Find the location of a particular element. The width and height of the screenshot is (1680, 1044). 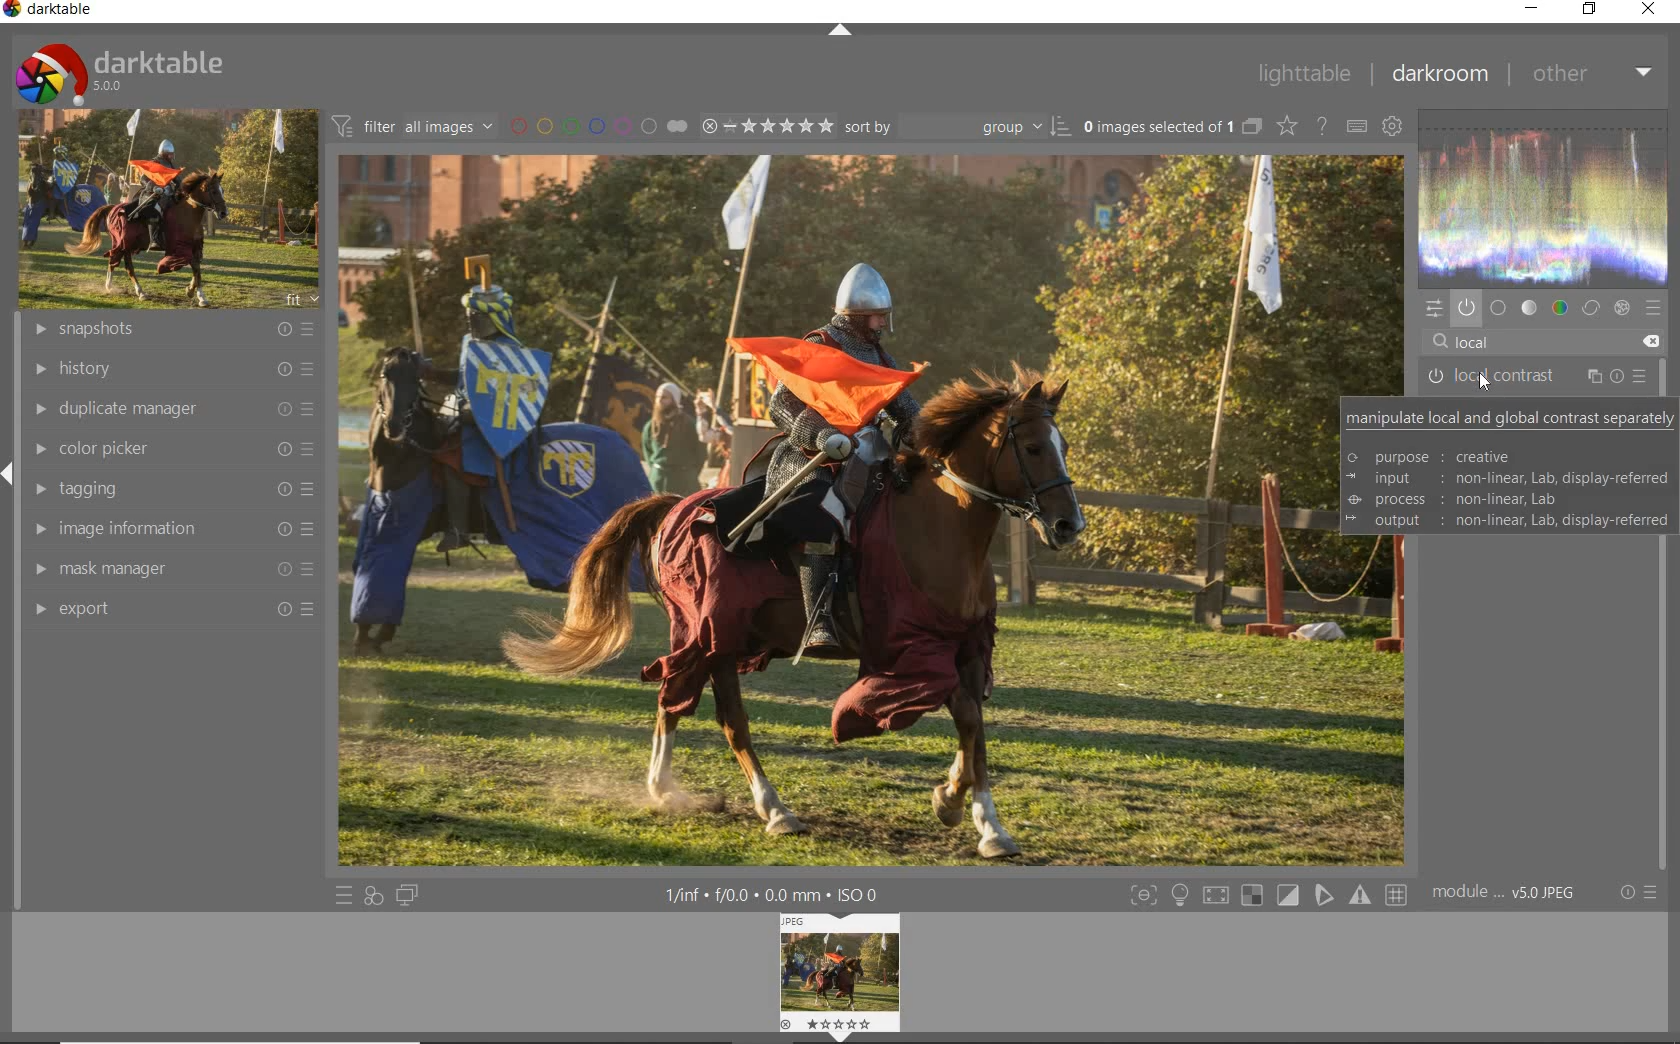

display a second darkroom image widow is located at coordinates (409, 895).